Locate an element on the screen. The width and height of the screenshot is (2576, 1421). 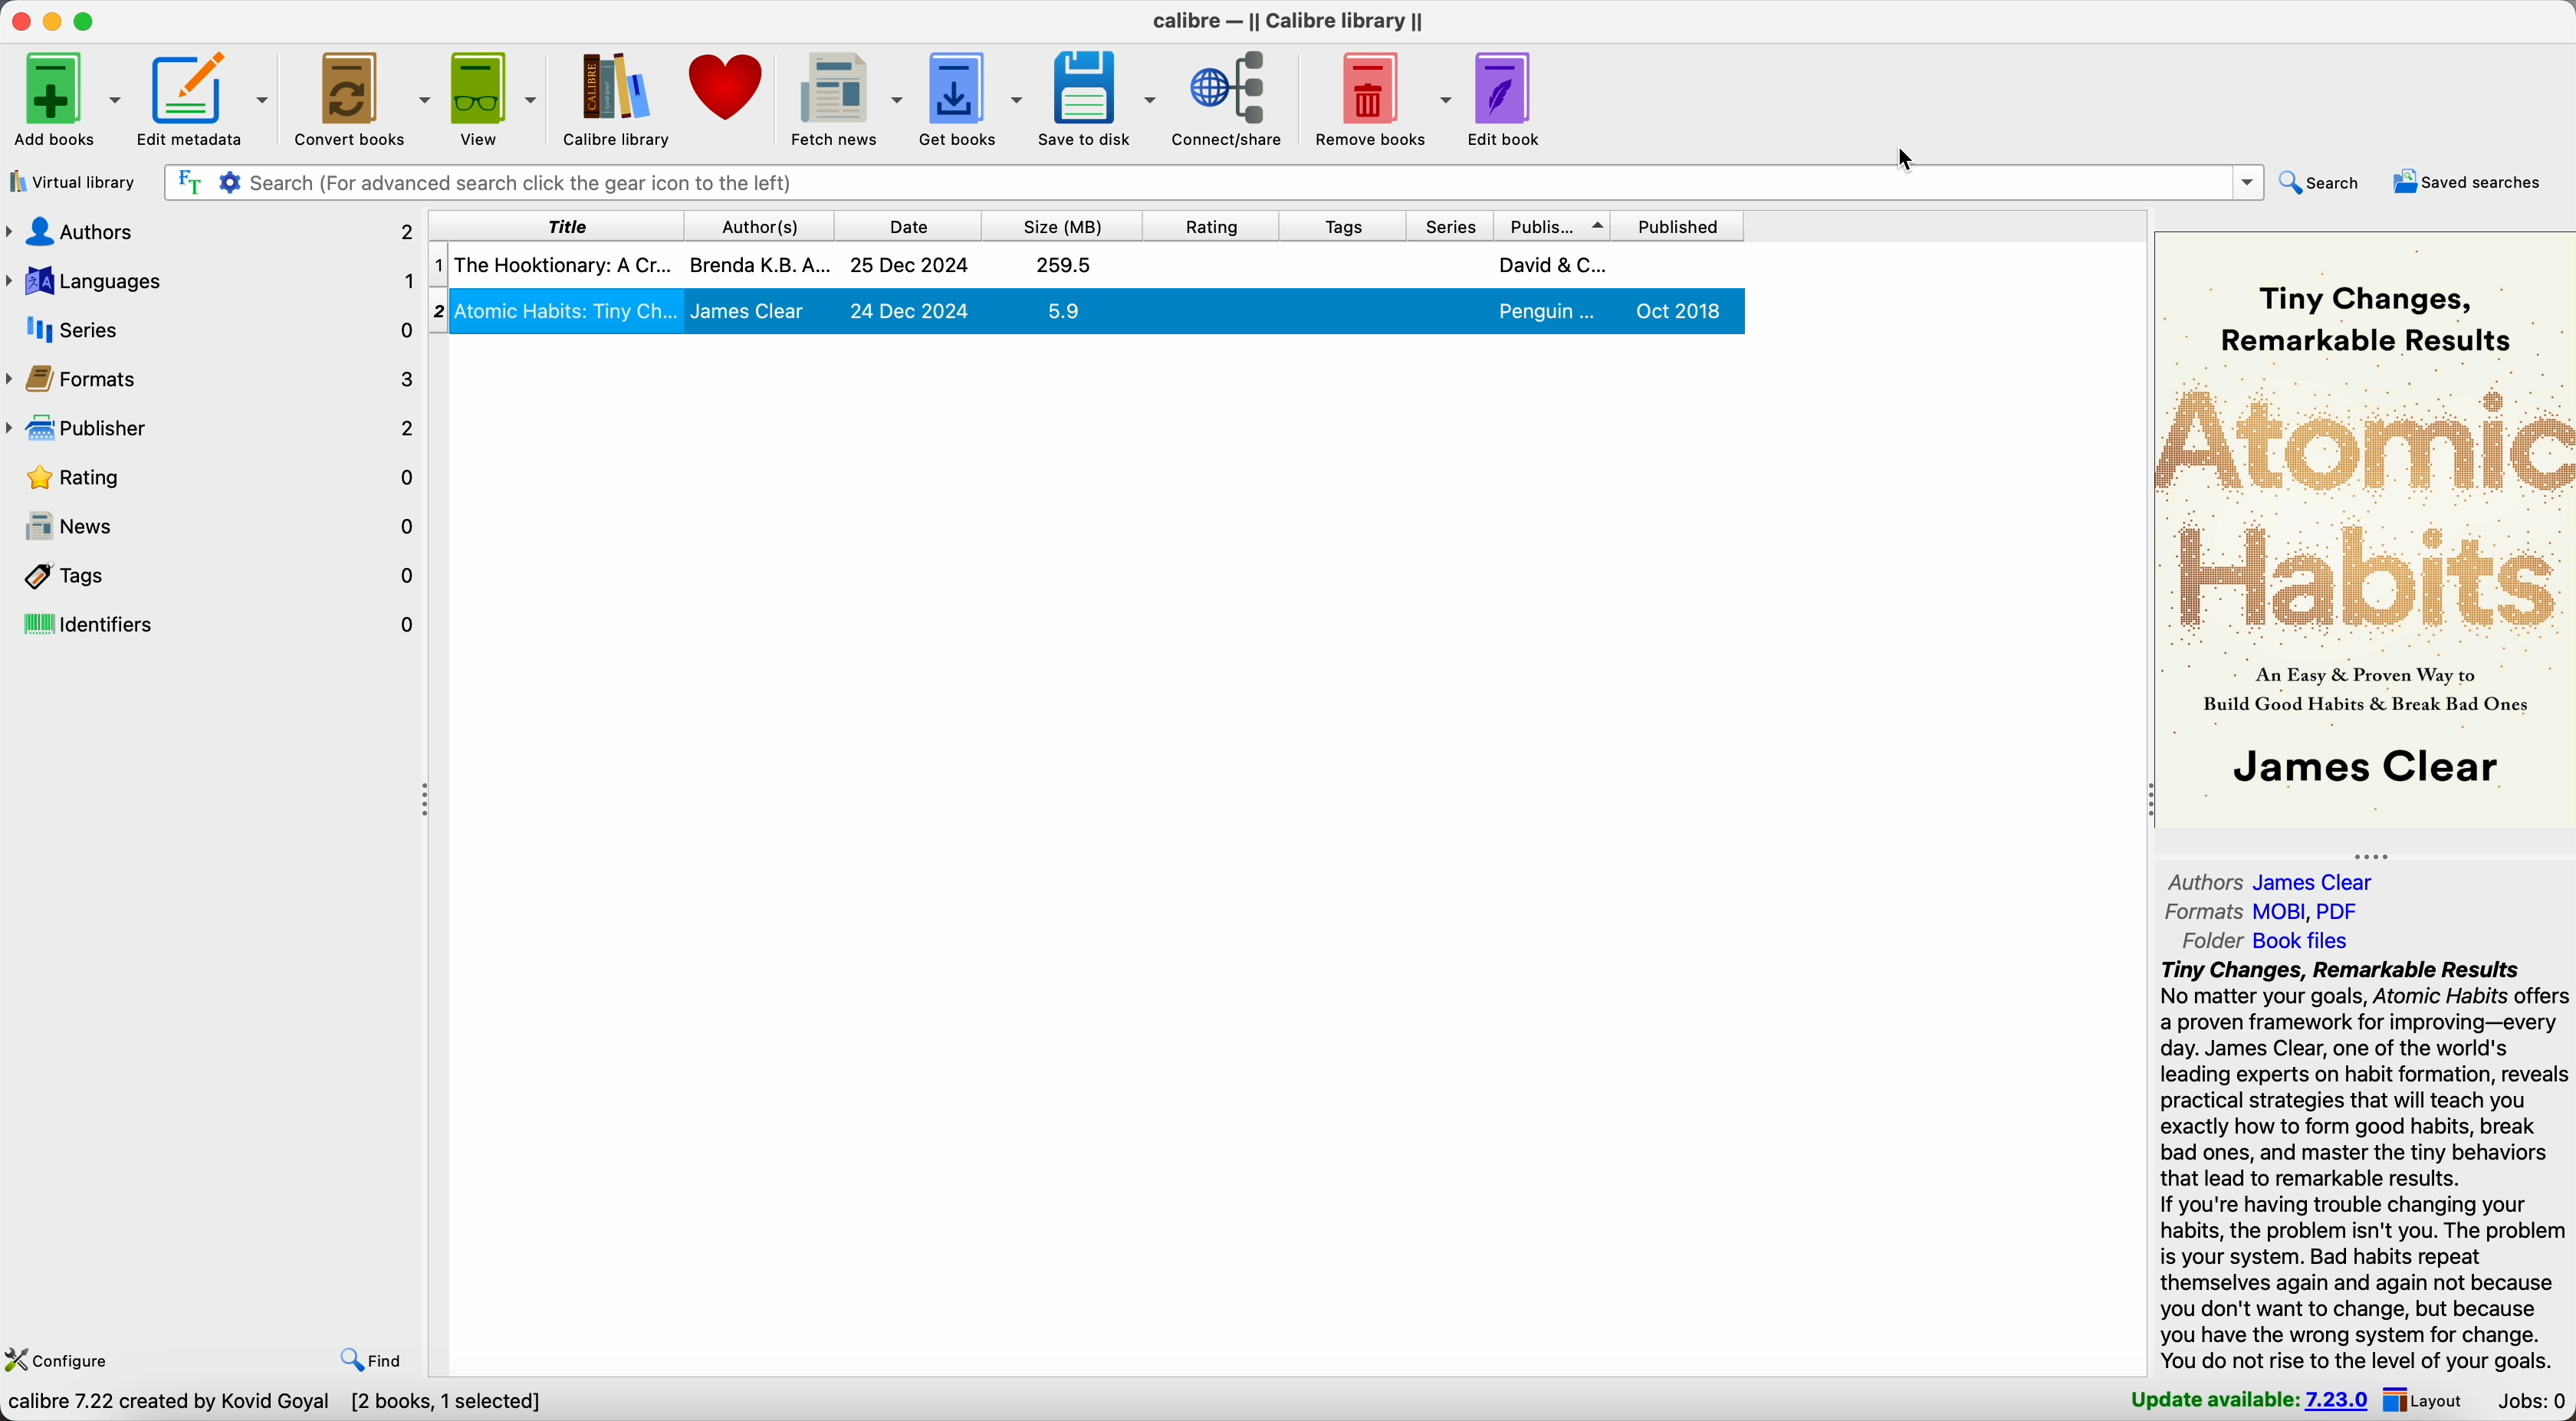
authors is located at coordinates (211, 236).